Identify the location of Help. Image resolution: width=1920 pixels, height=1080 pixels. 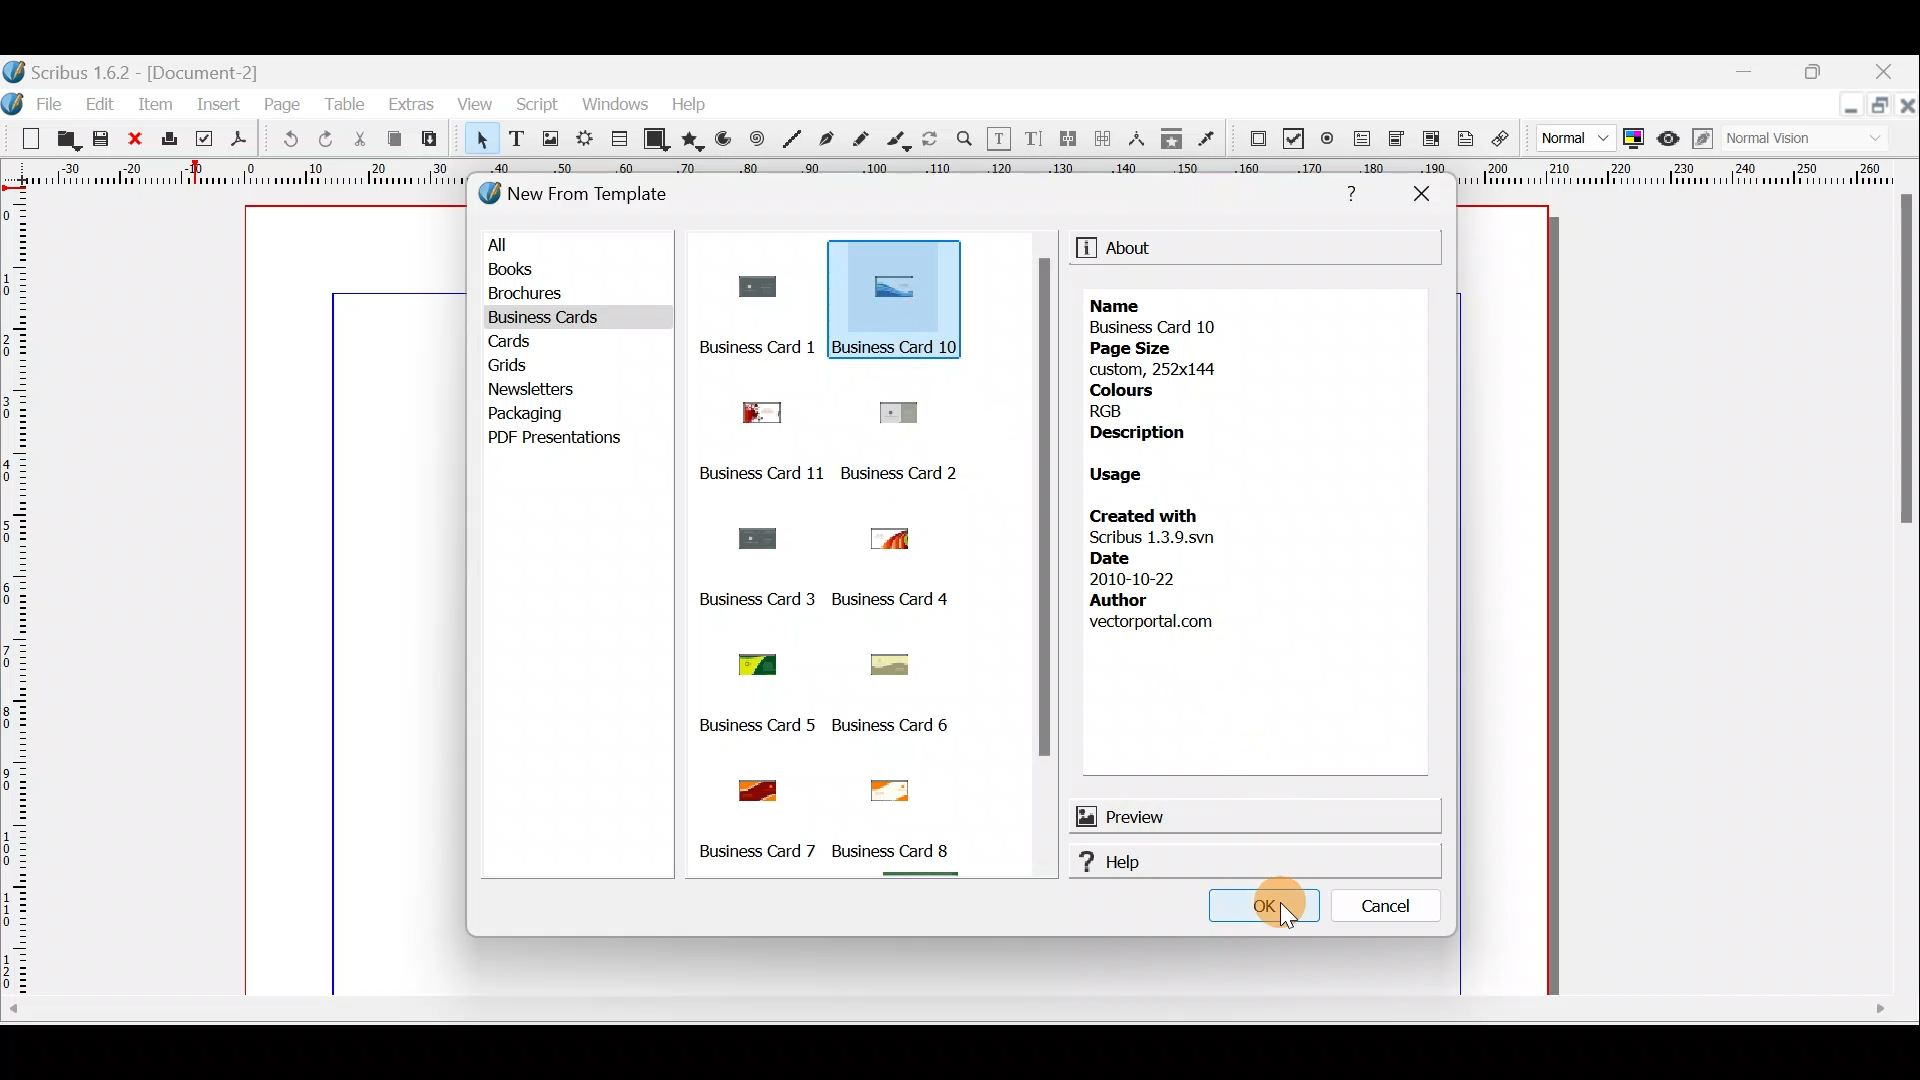
(693, 104).